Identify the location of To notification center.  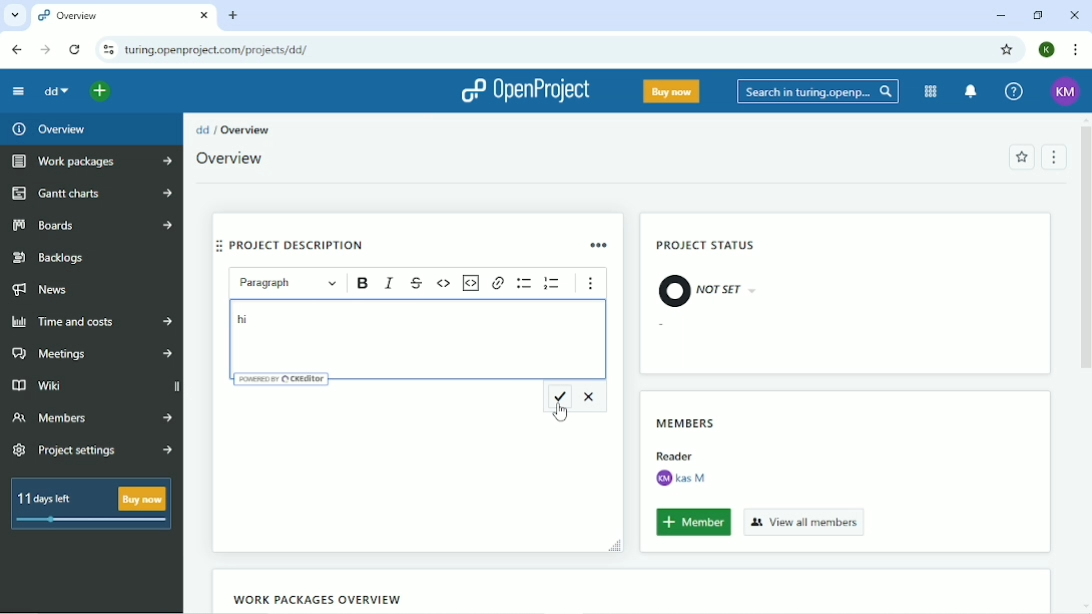
(972, 91).